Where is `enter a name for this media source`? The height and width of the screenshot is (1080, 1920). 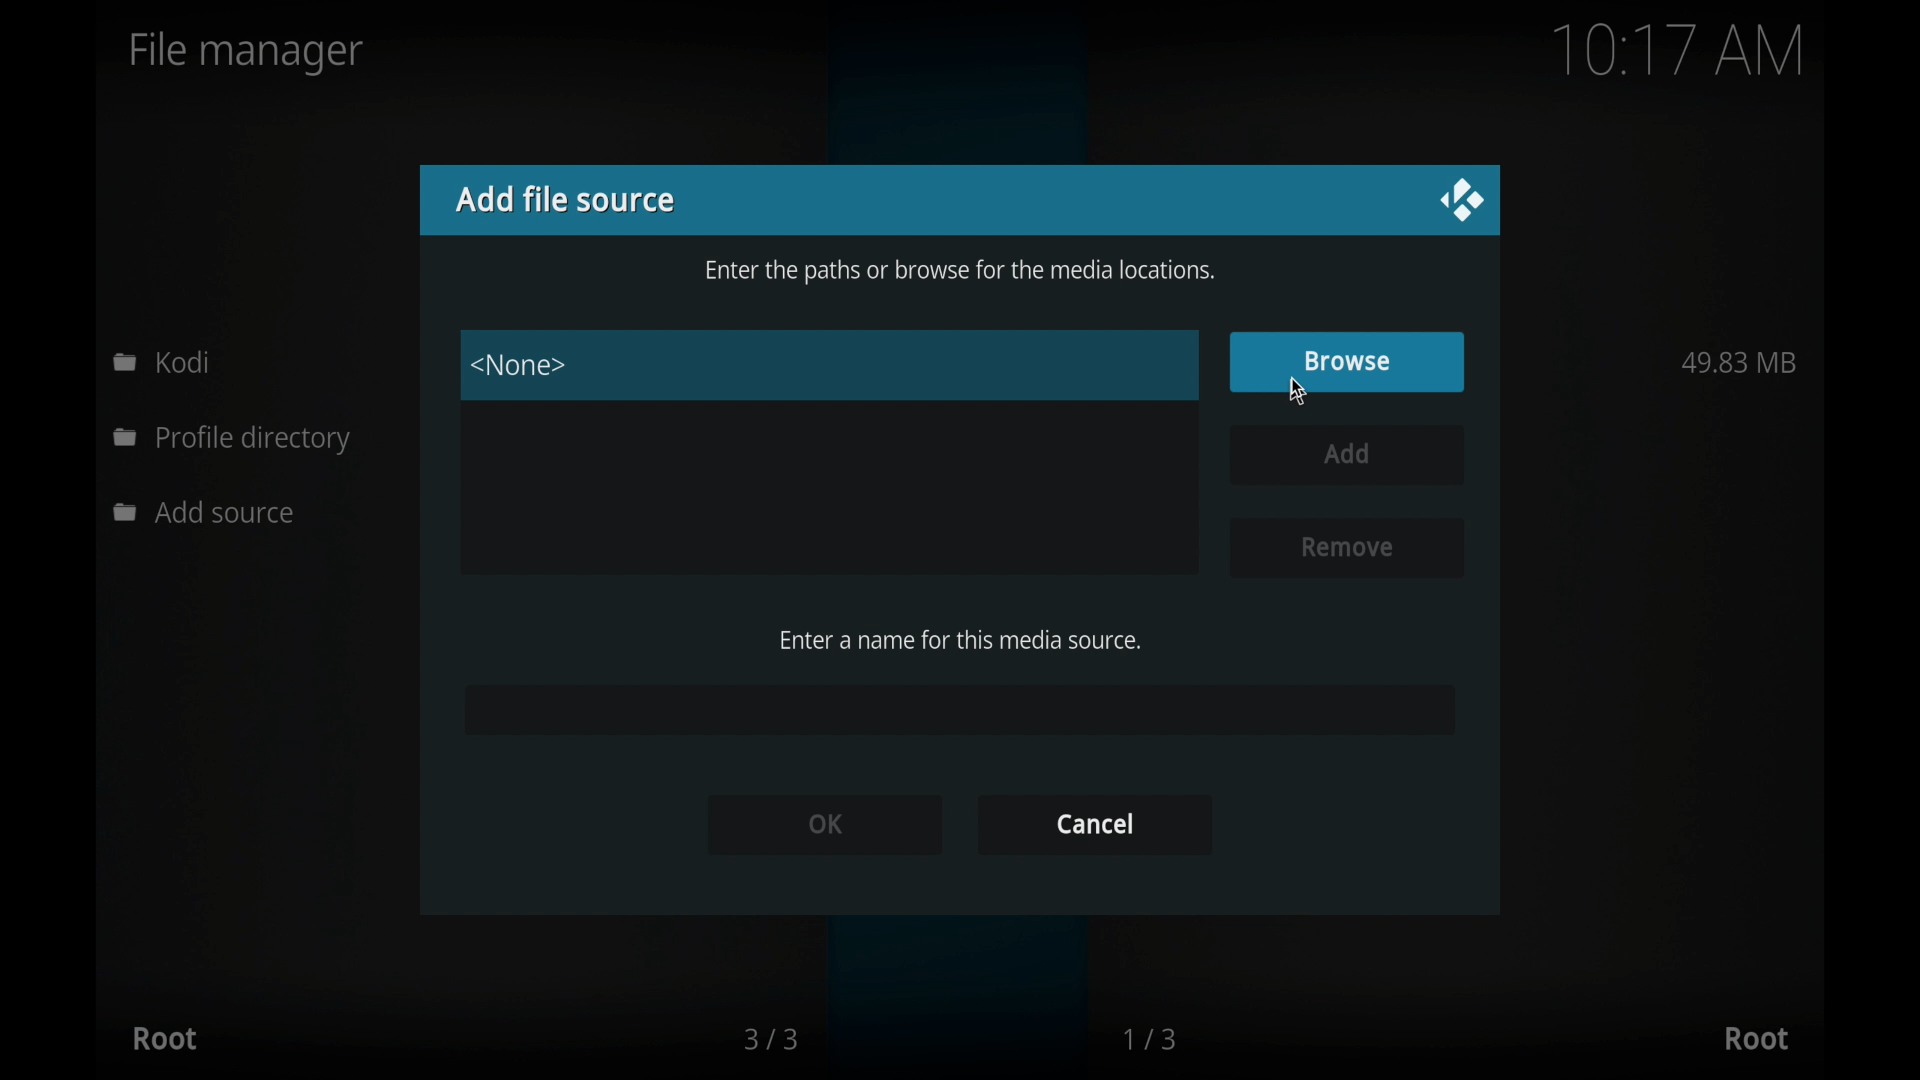 enter a name for this media source is located at coordinates (960, 640).